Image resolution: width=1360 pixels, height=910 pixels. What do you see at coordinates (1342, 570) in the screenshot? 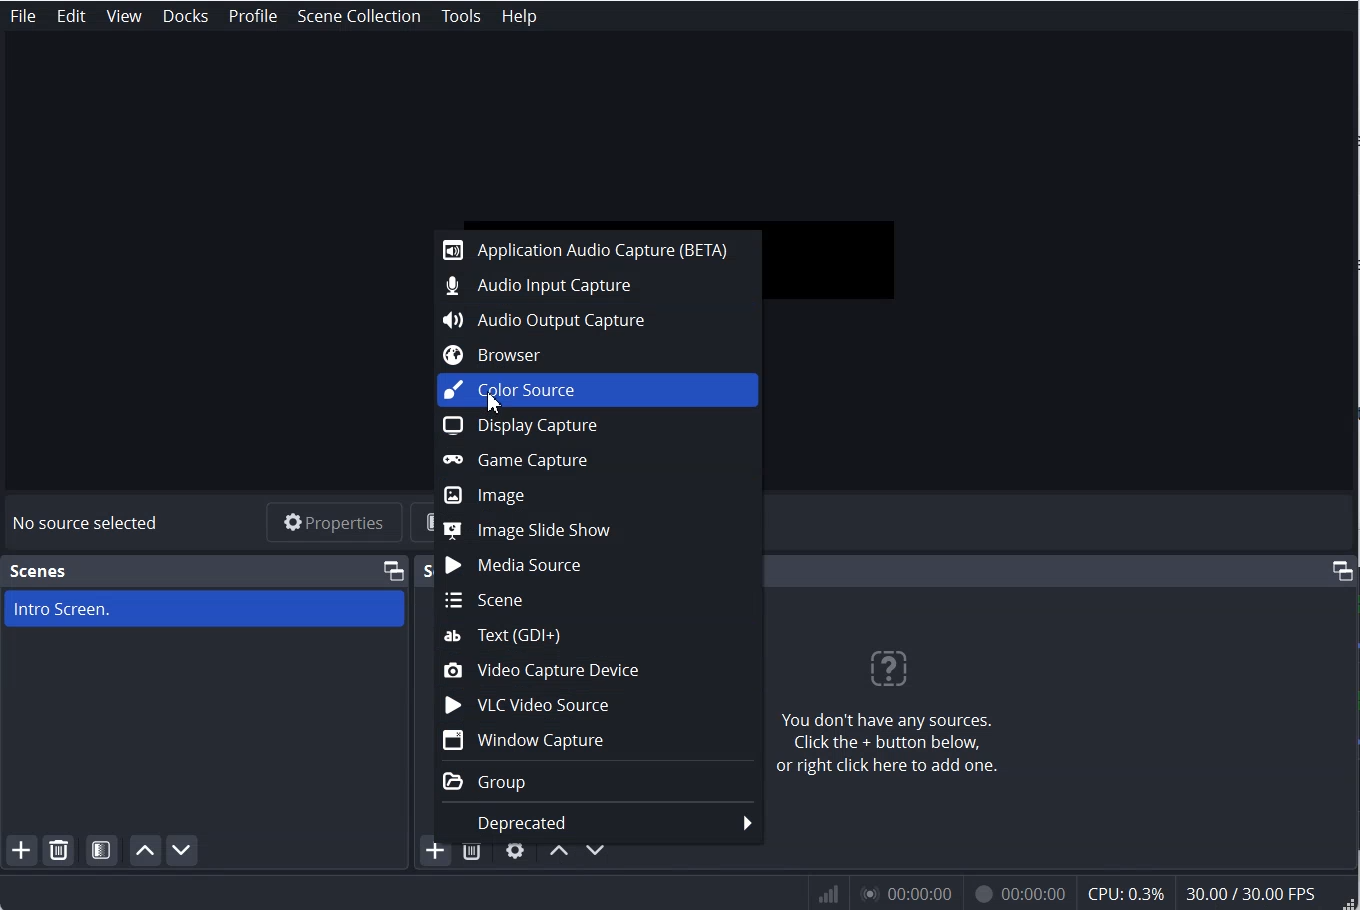
I see `Maximize` at bounding box center [1342, 570].